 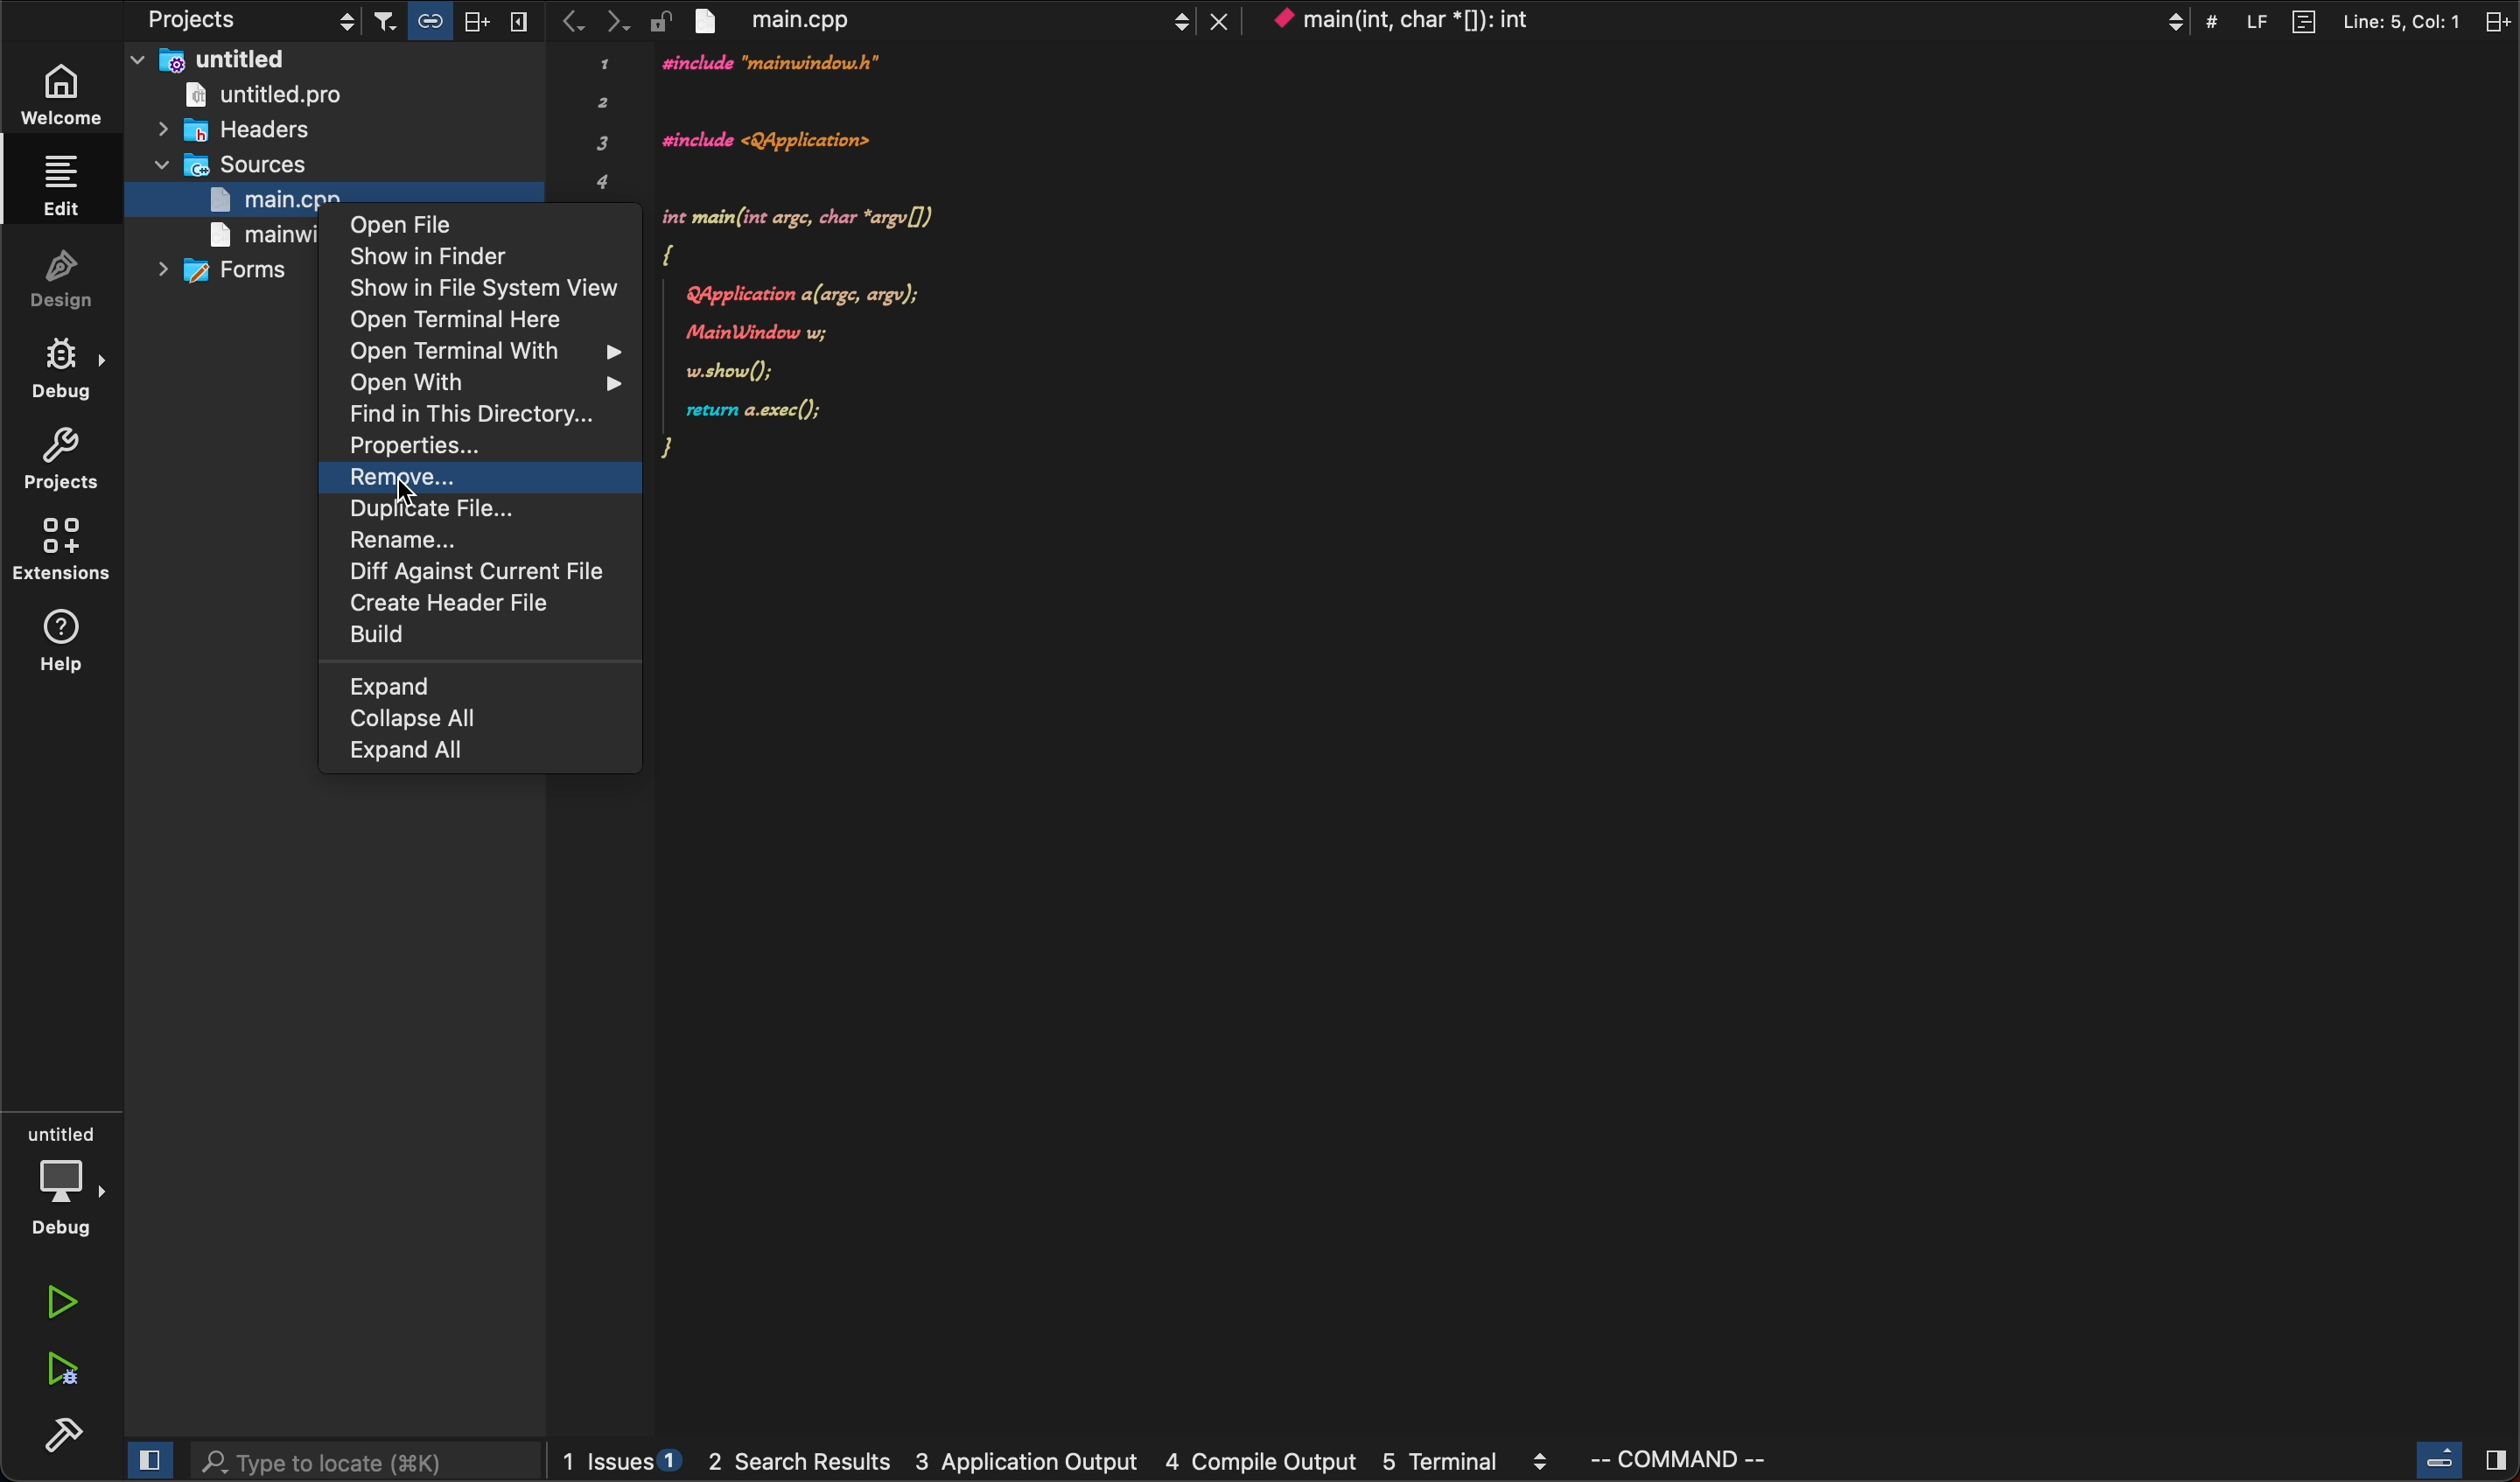 What do you see at coordinates (465, 605) in the screenshot?
I see `create` at bounding box center [465, 605].